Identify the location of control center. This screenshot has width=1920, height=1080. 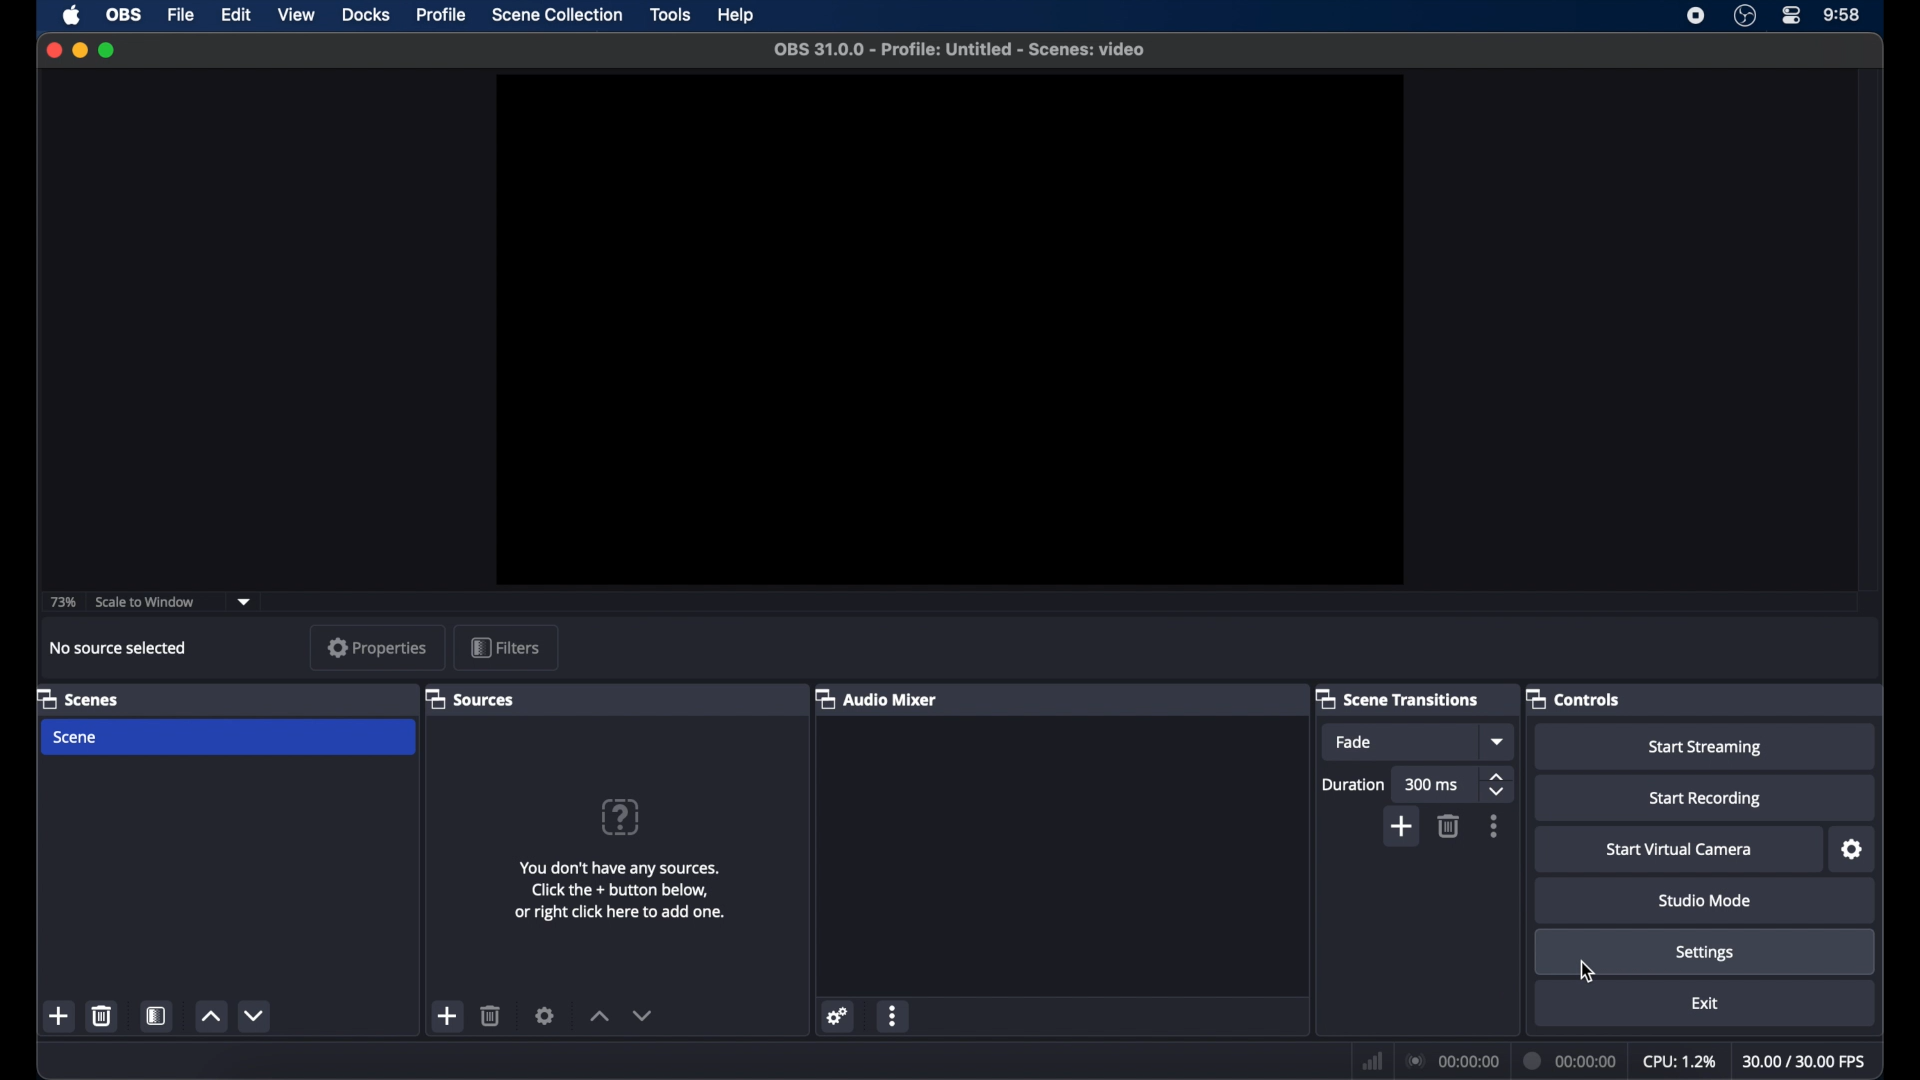
(1792, 16).